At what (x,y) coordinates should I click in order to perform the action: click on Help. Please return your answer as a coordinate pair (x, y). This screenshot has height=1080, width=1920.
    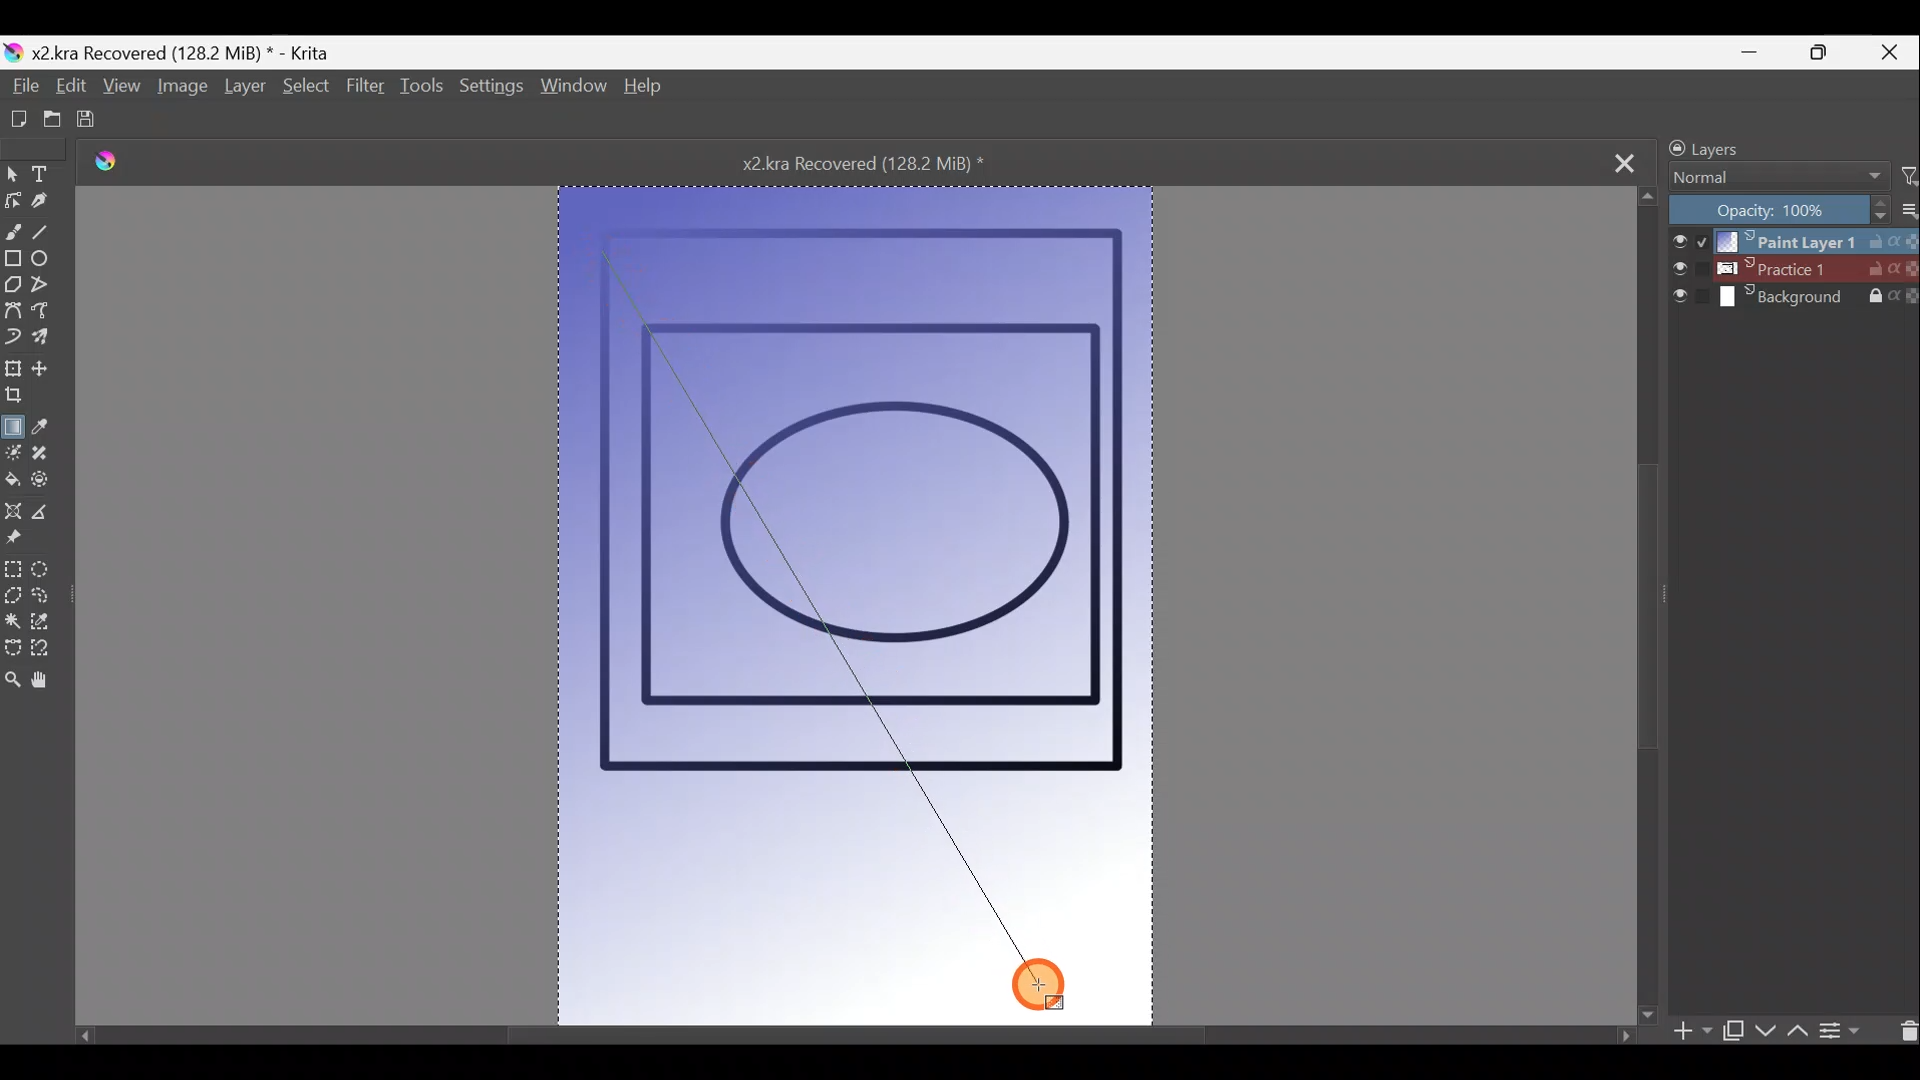
    Looking at the image, I should click on (644, 89).